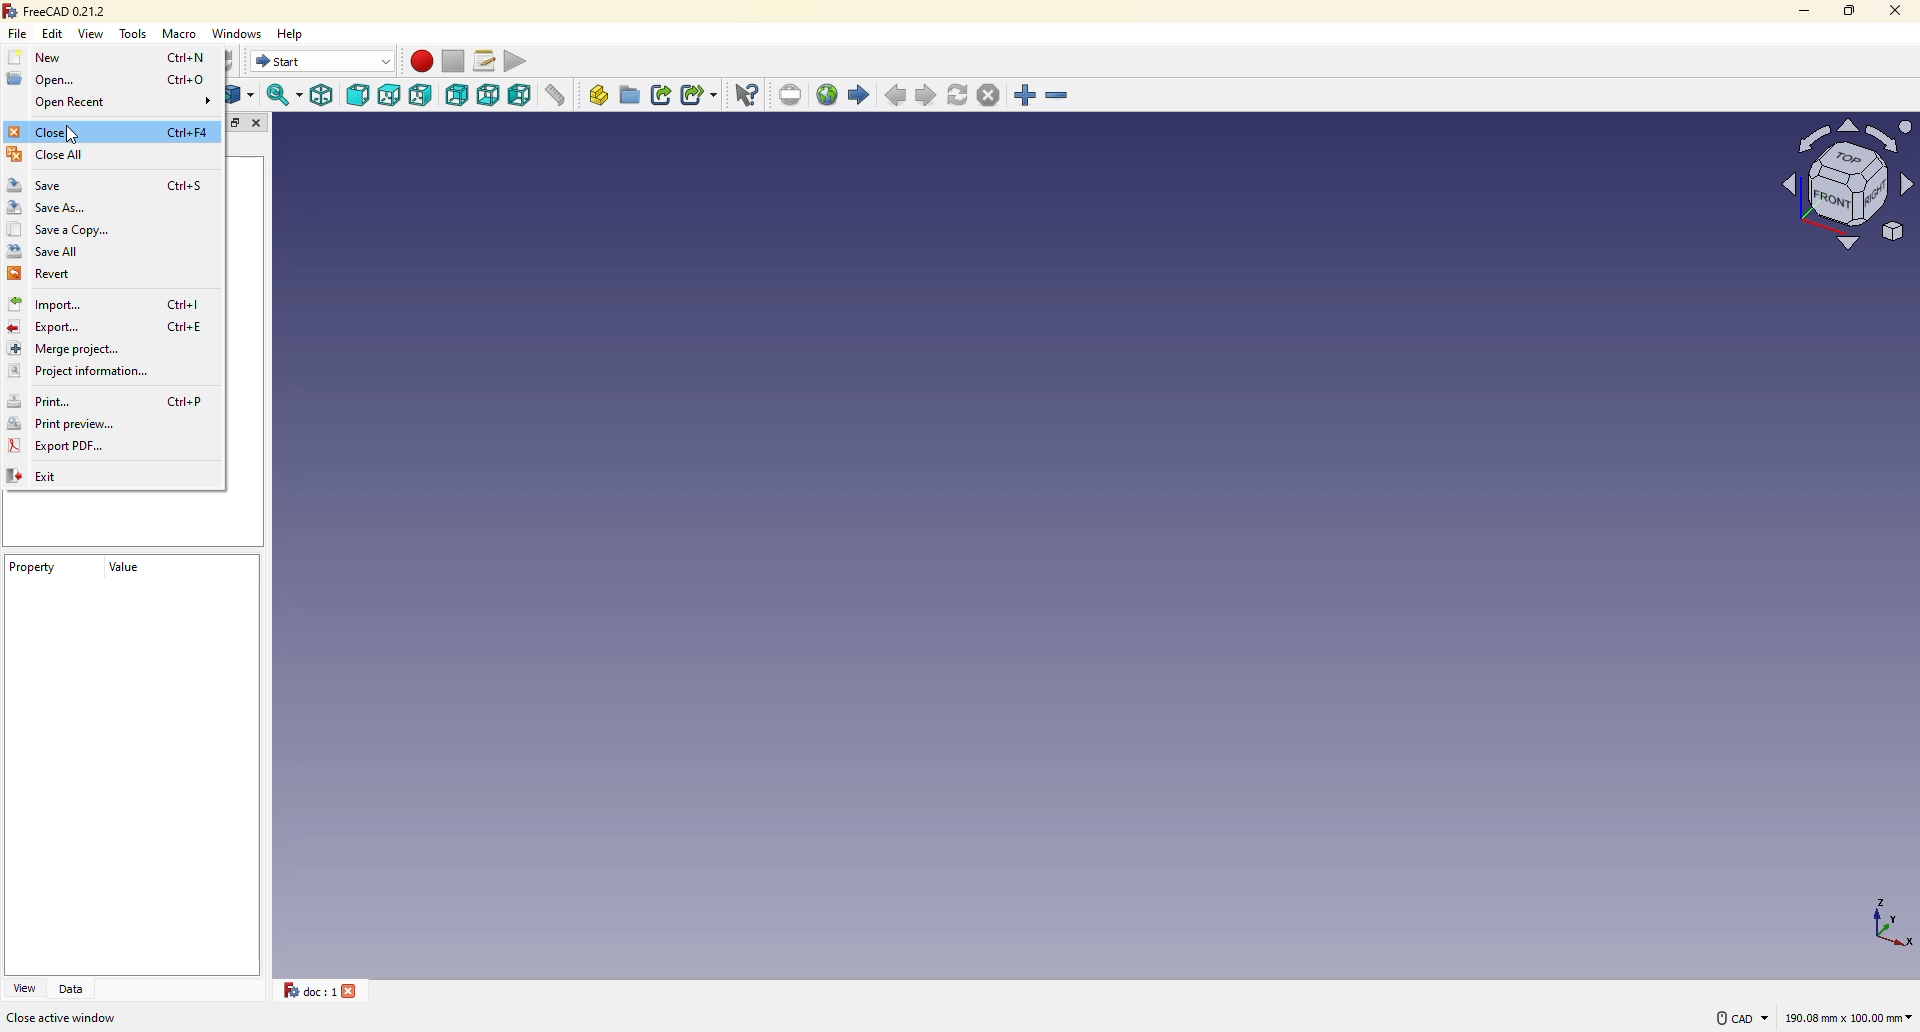  Describe the element at coordinates (323, 95) in the screenshot. I see `isometric` at that location.